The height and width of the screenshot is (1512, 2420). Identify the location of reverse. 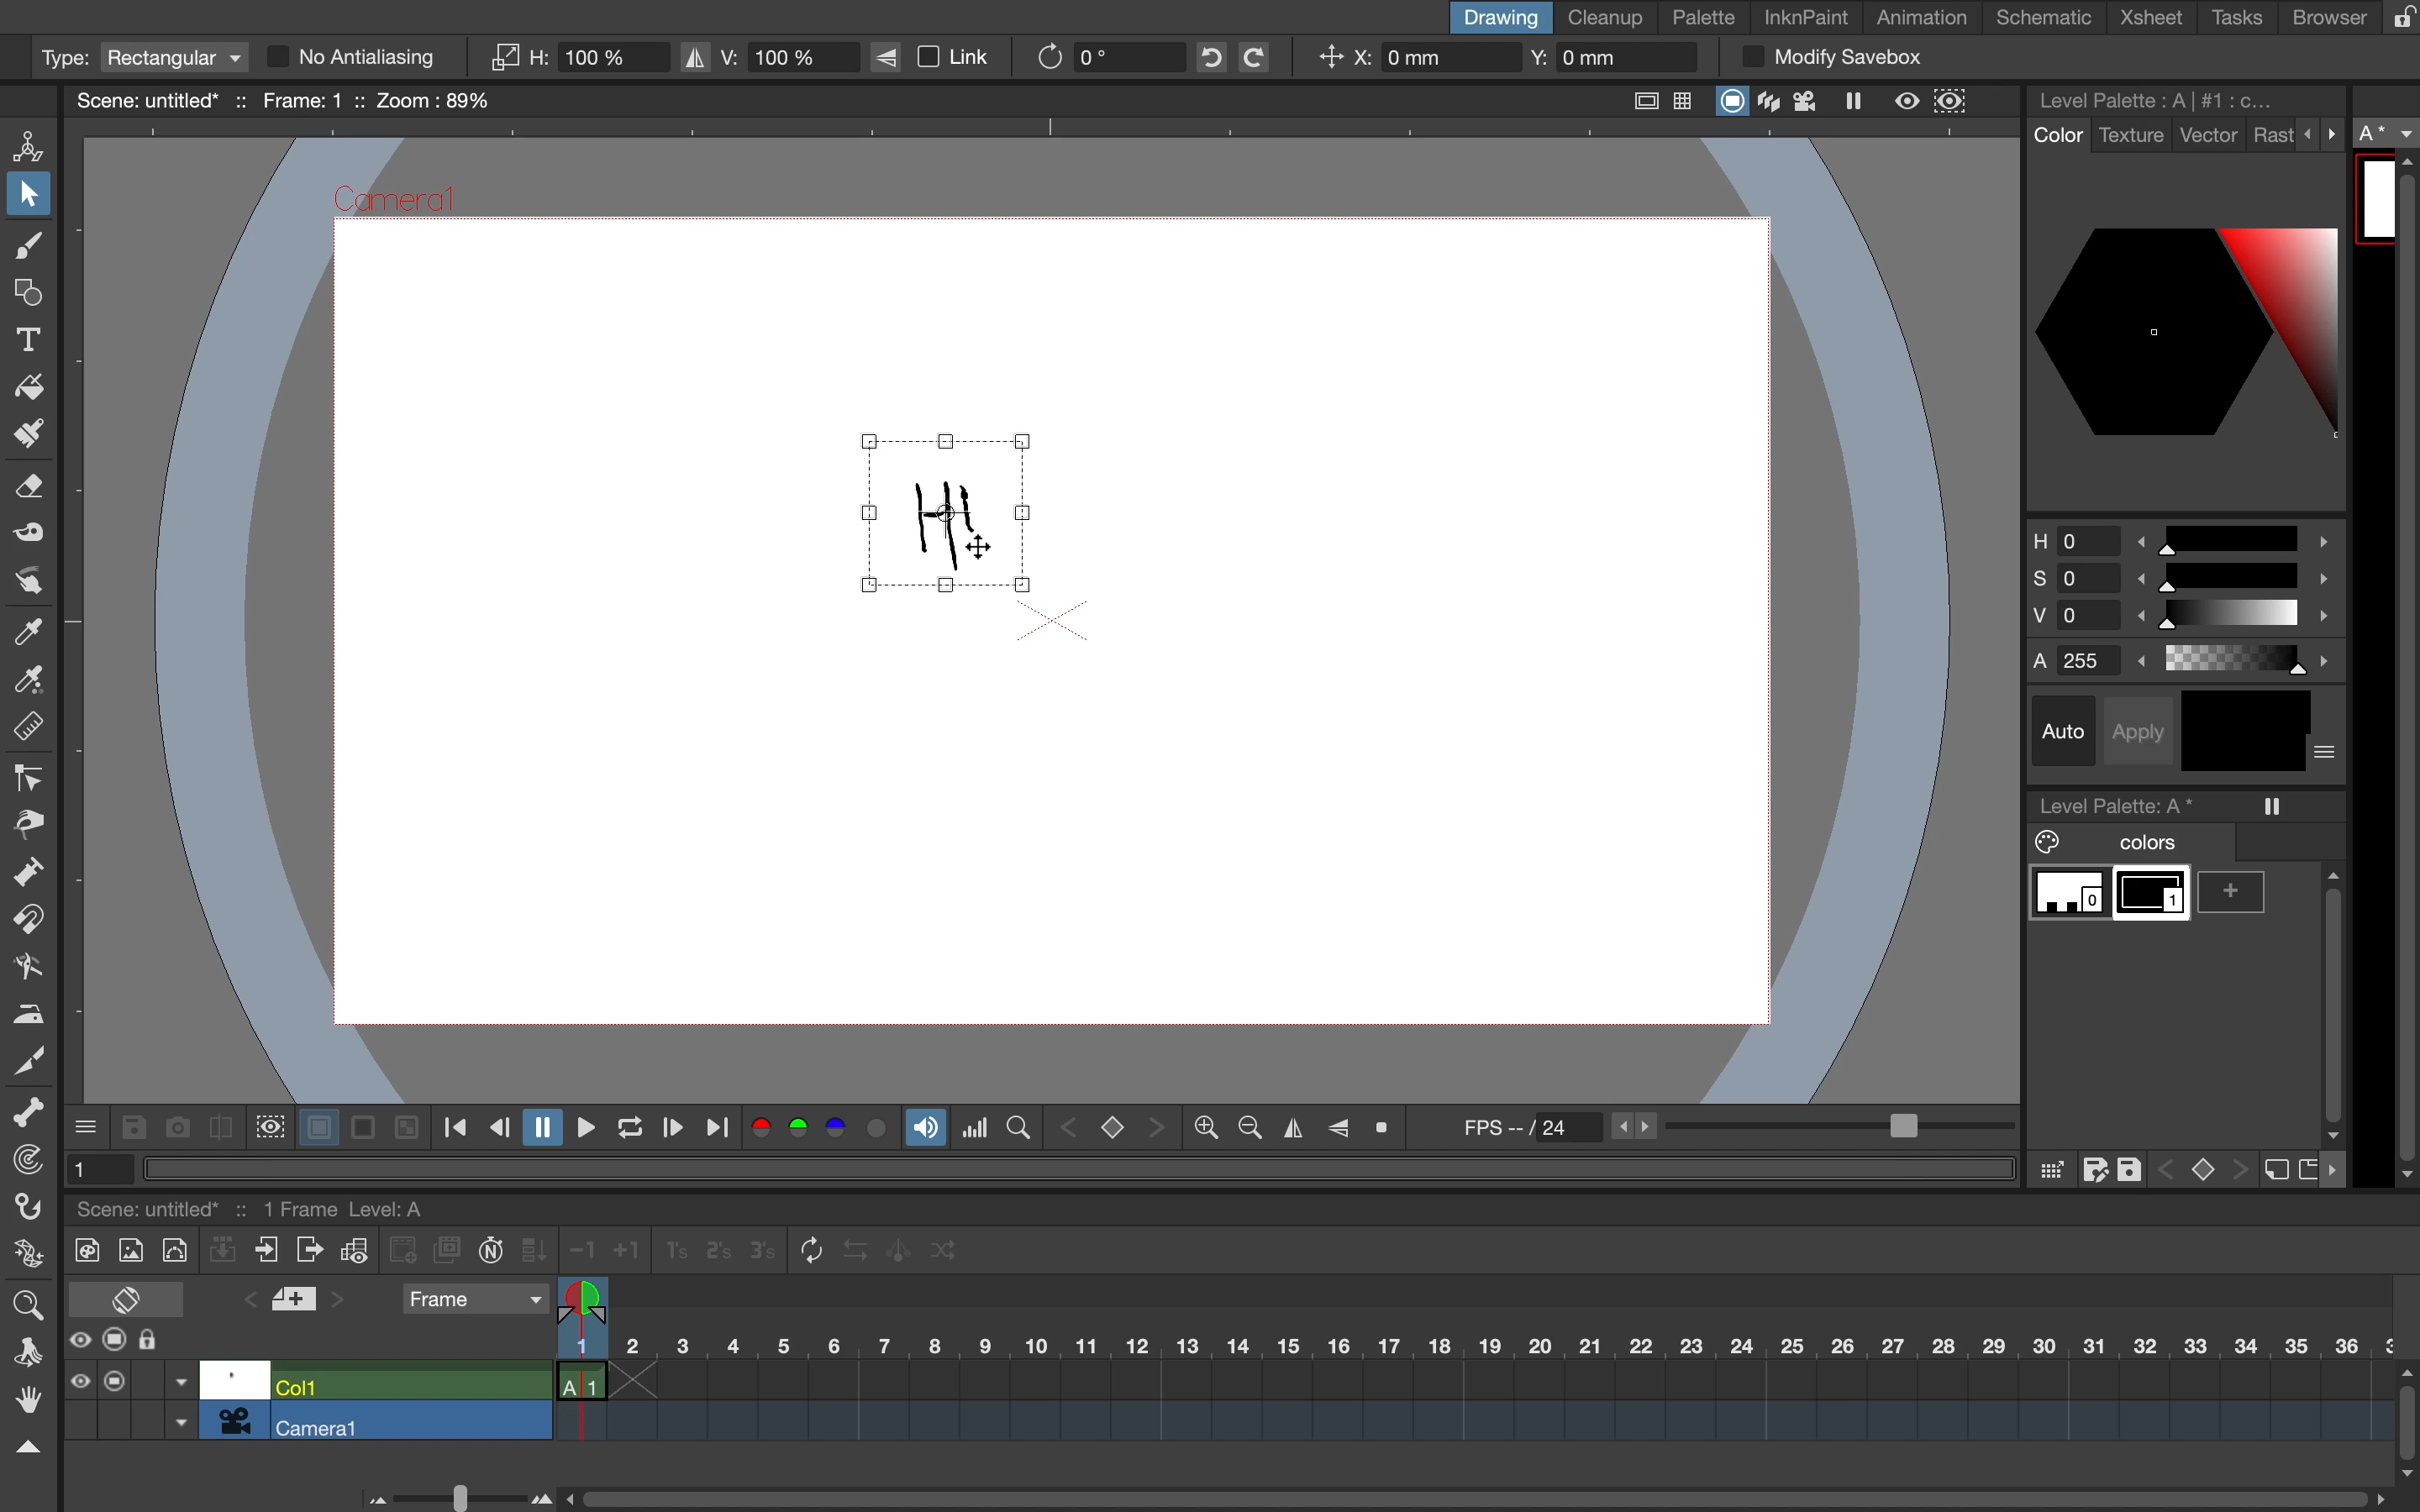
(855, 1251).